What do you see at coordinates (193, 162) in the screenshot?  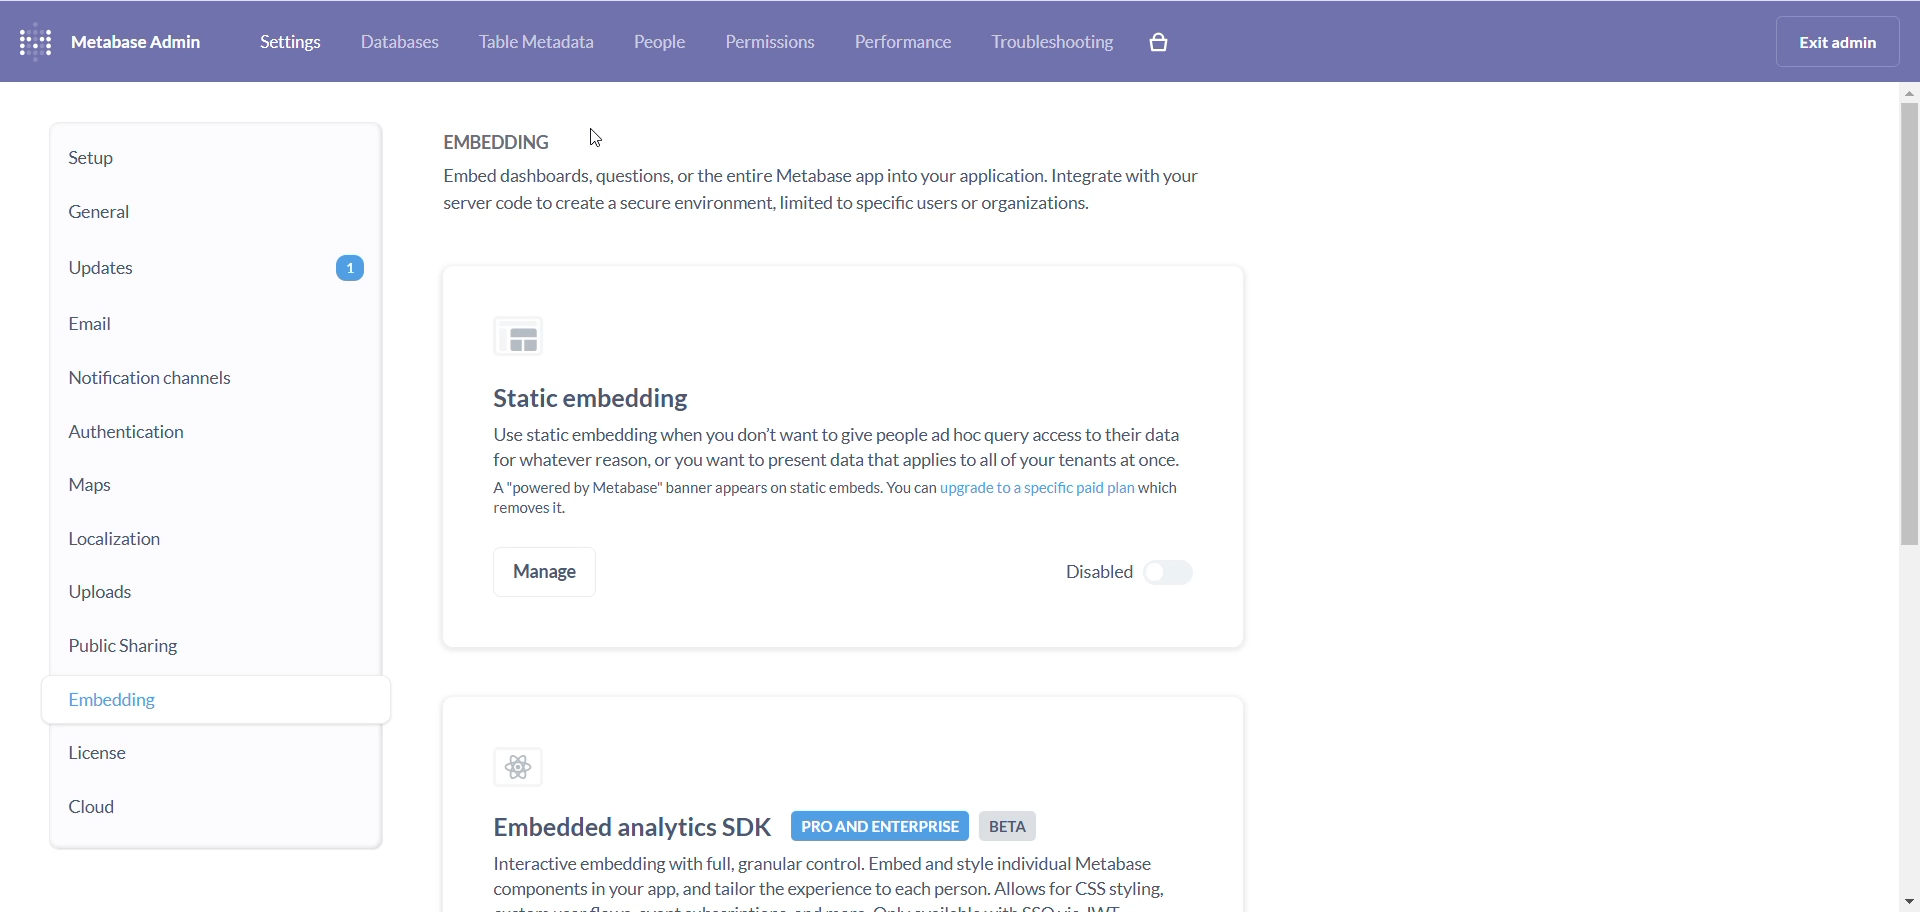 I see `setup` at bounding box center [193, 162].